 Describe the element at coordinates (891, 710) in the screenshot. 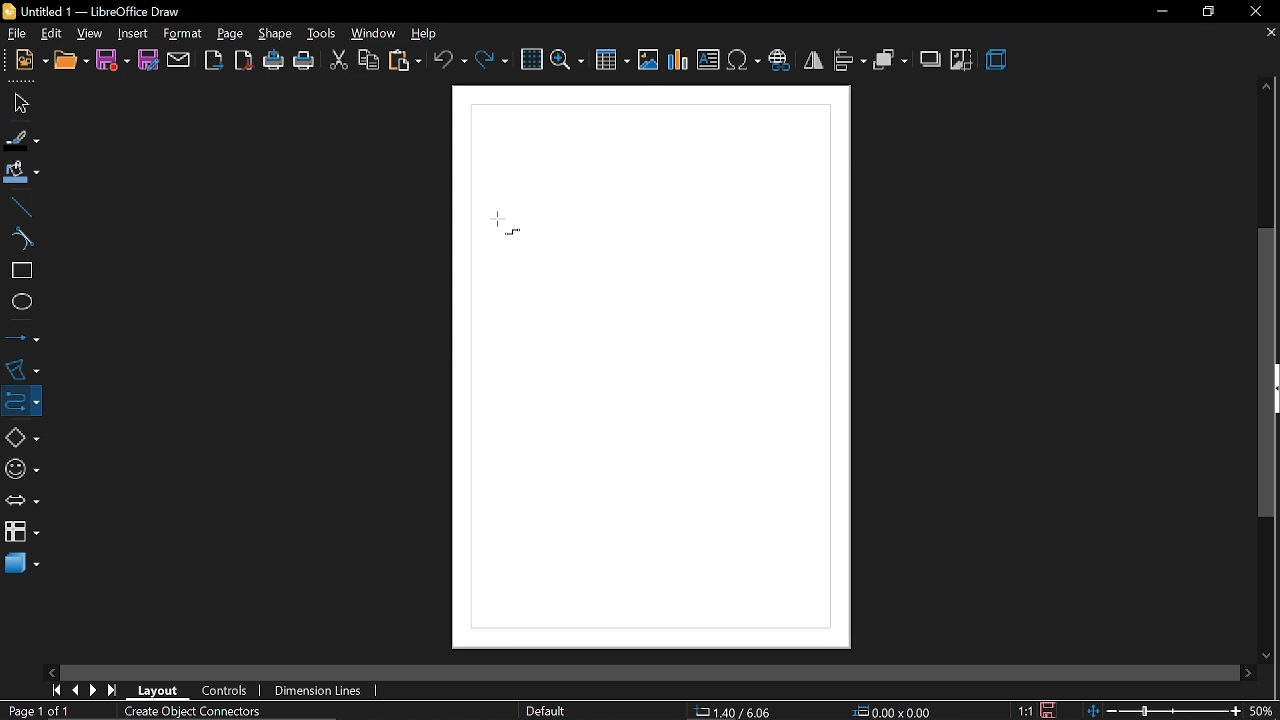

I see `0.00x0.00` at that location.